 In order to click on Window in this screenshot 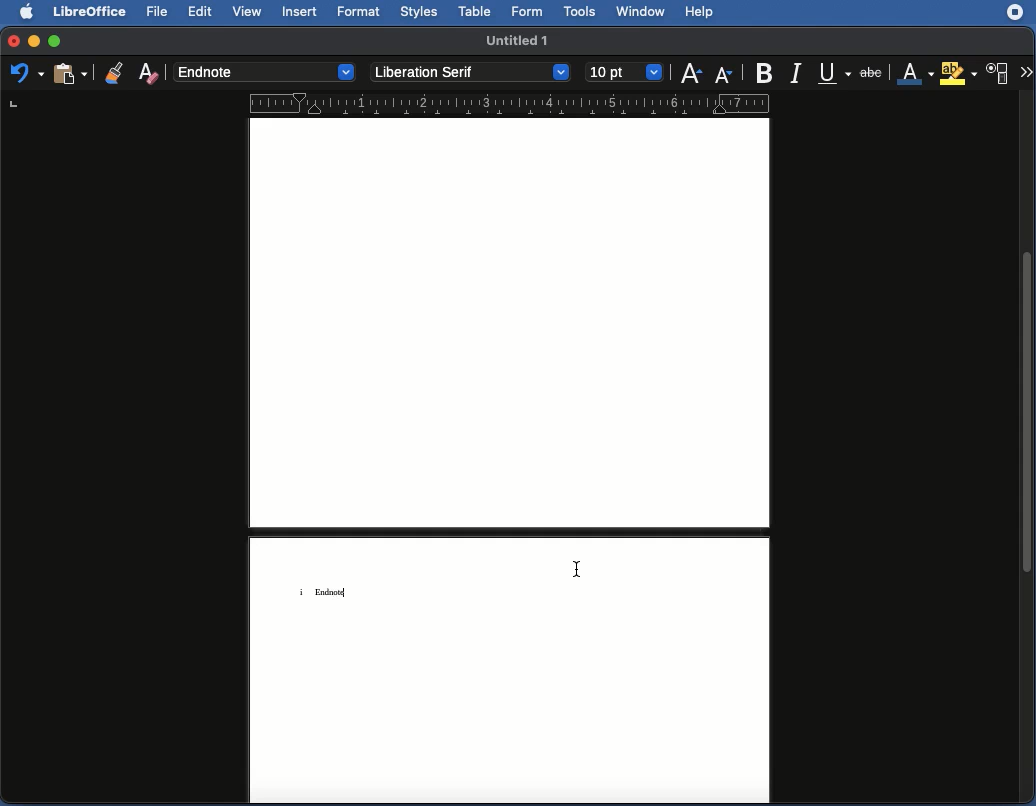, I will do `click(642, 12)`.